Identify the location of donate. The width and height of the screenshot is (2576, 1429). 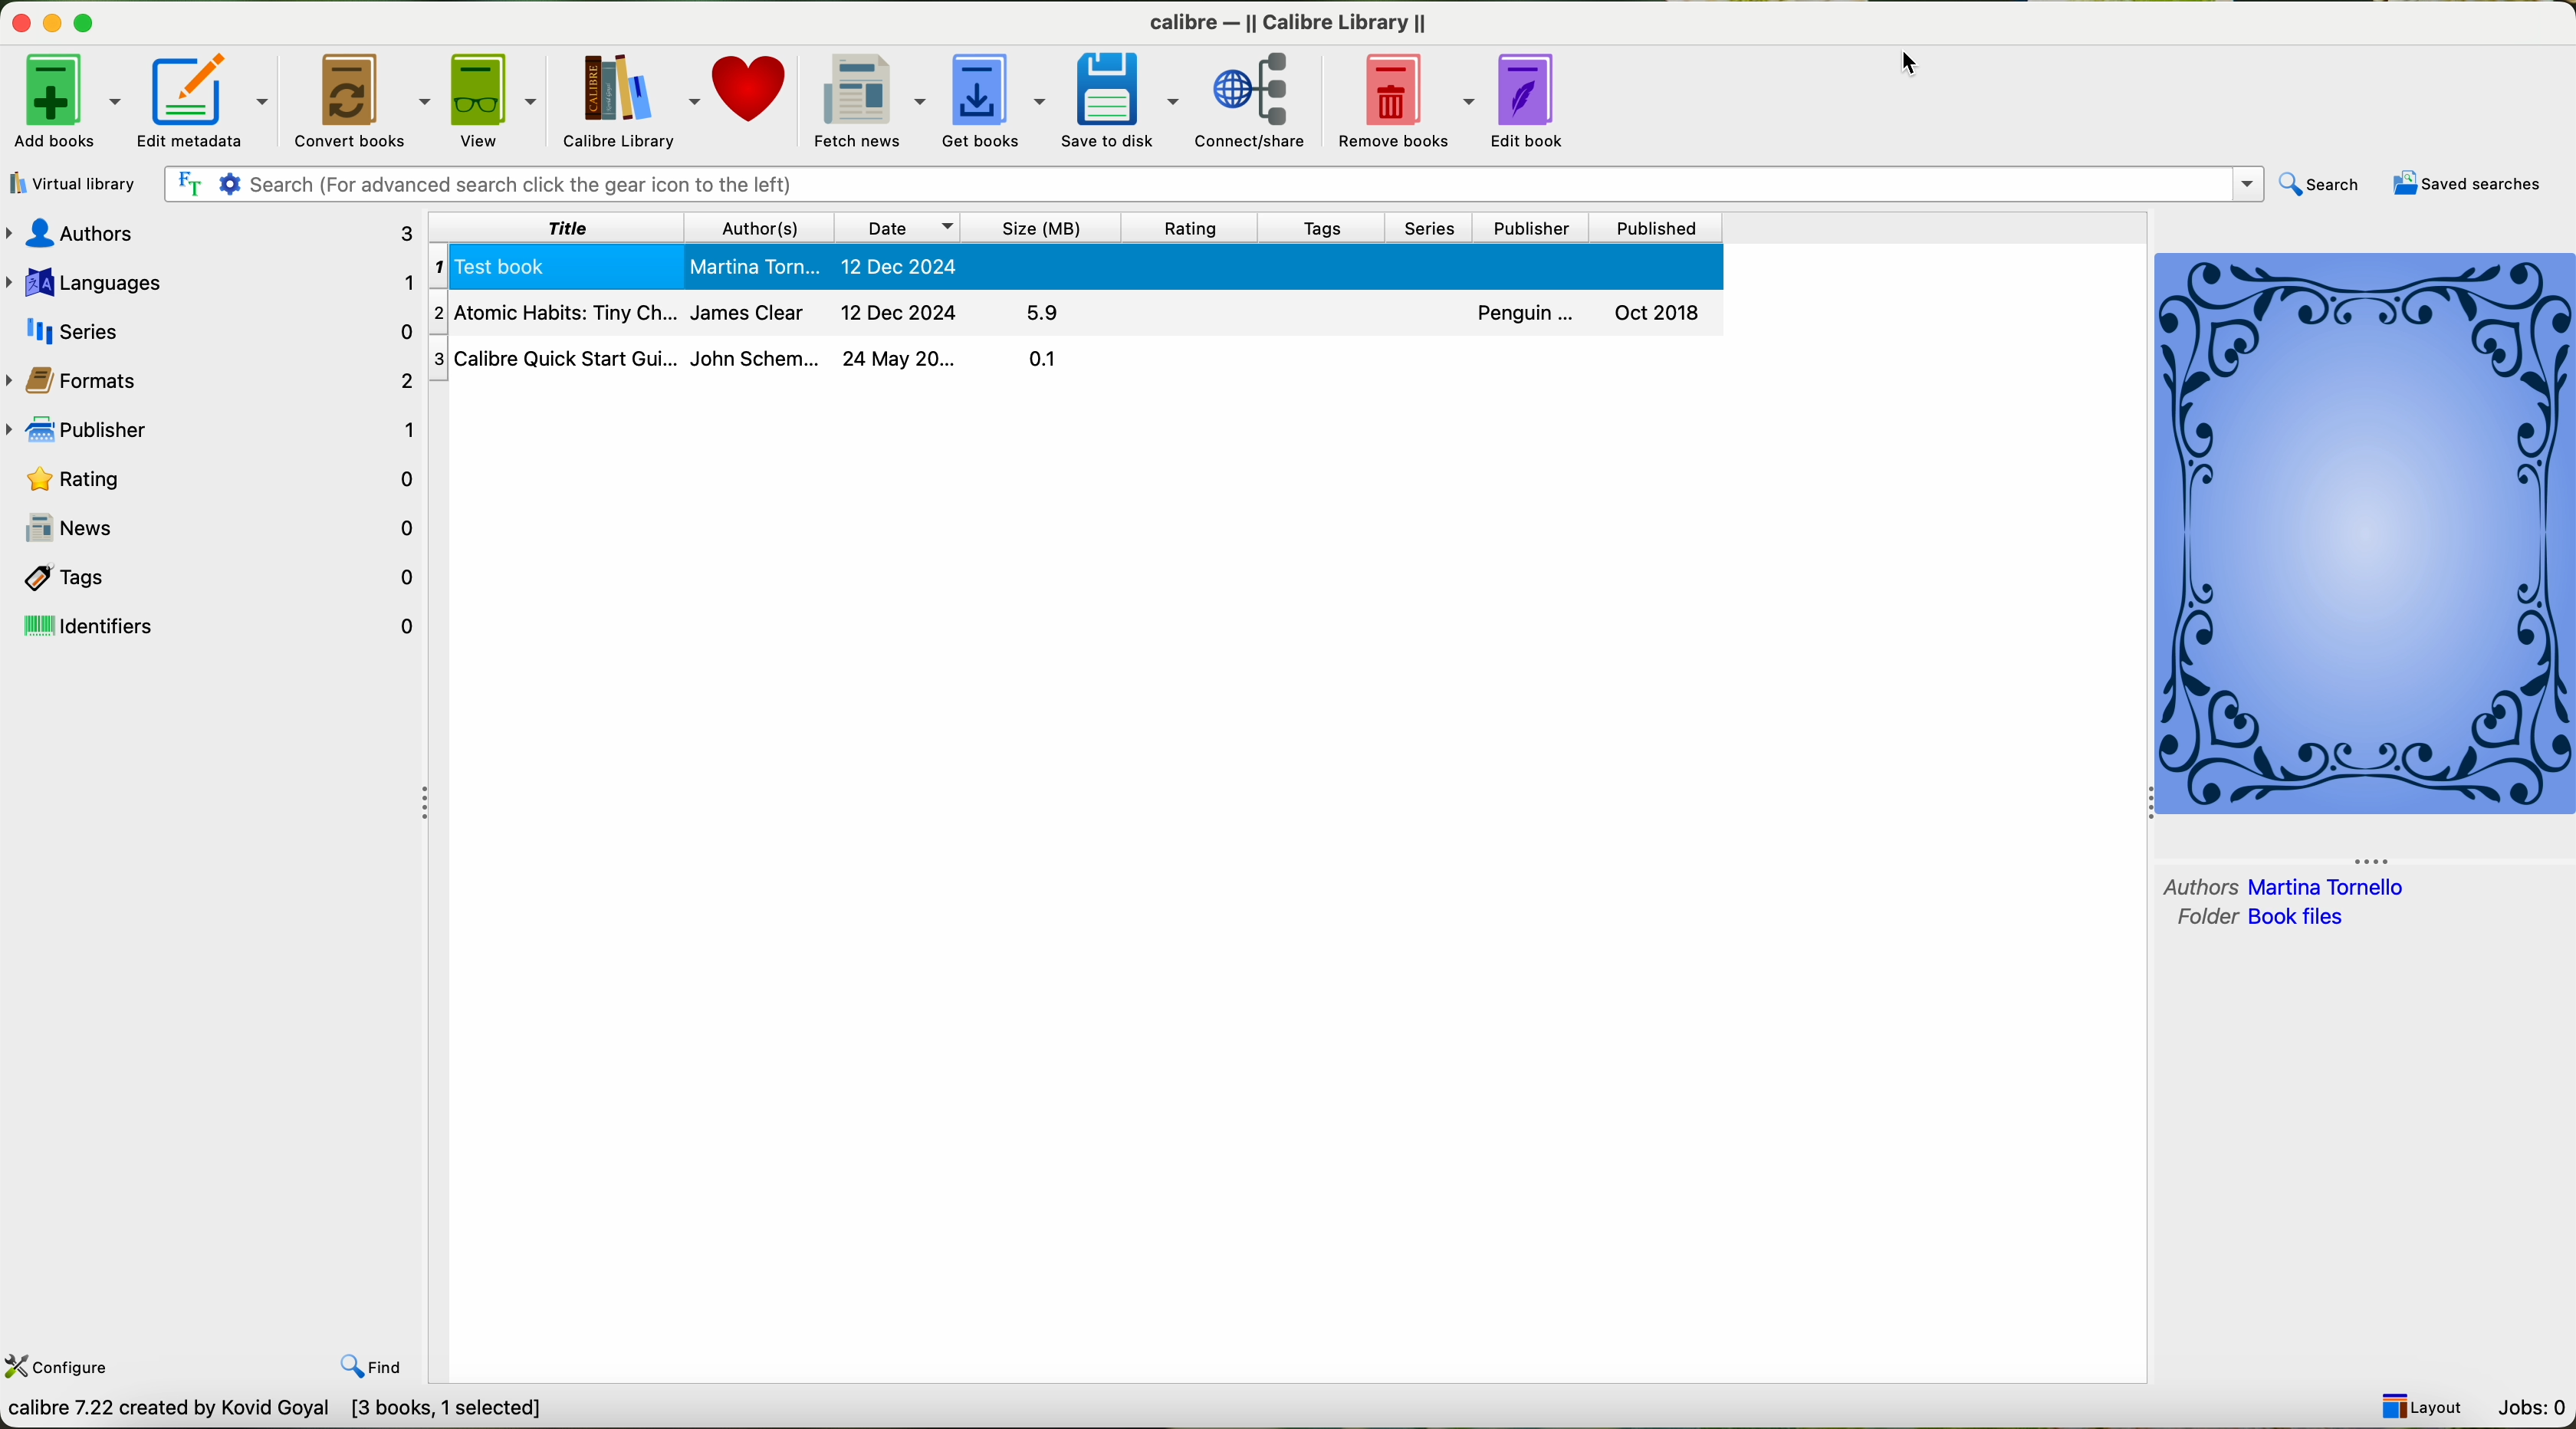
(753, 91).